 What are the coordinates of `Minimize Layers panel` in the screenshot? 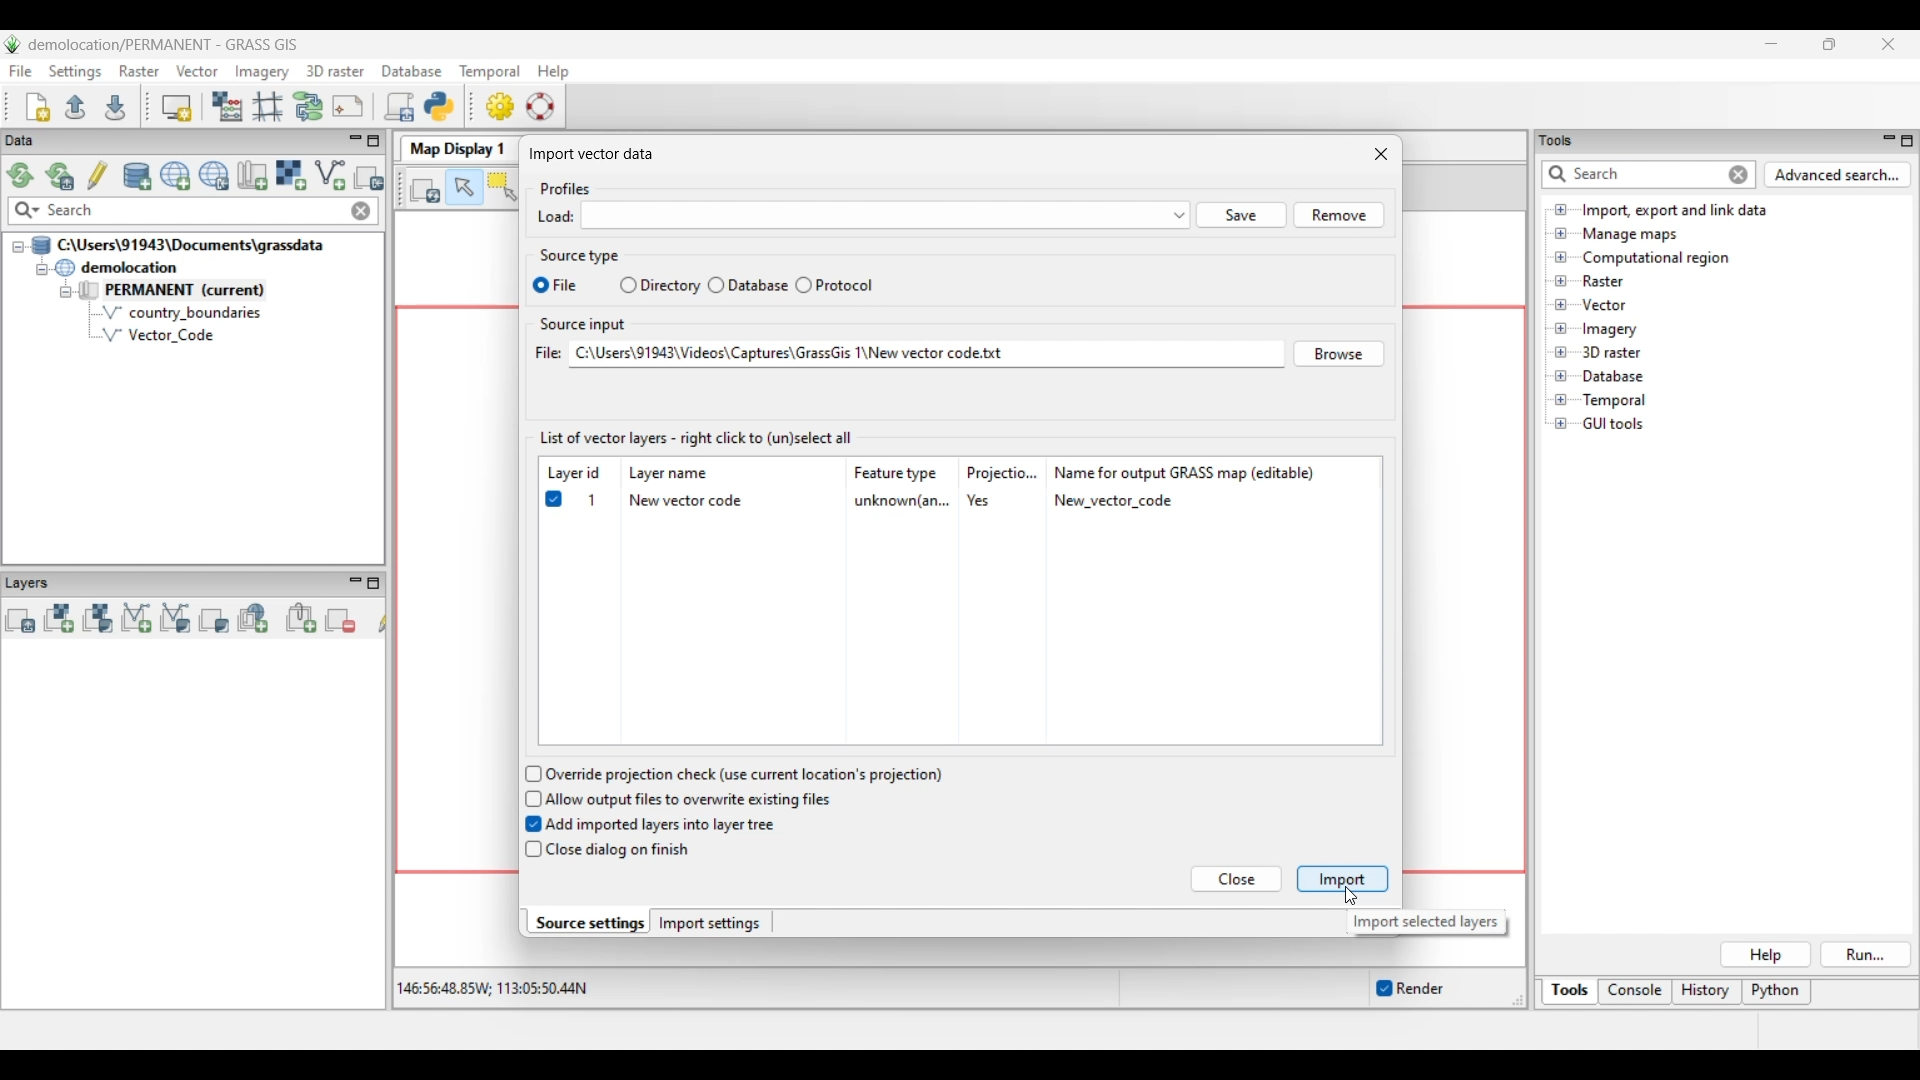 It's located at (355, 583).